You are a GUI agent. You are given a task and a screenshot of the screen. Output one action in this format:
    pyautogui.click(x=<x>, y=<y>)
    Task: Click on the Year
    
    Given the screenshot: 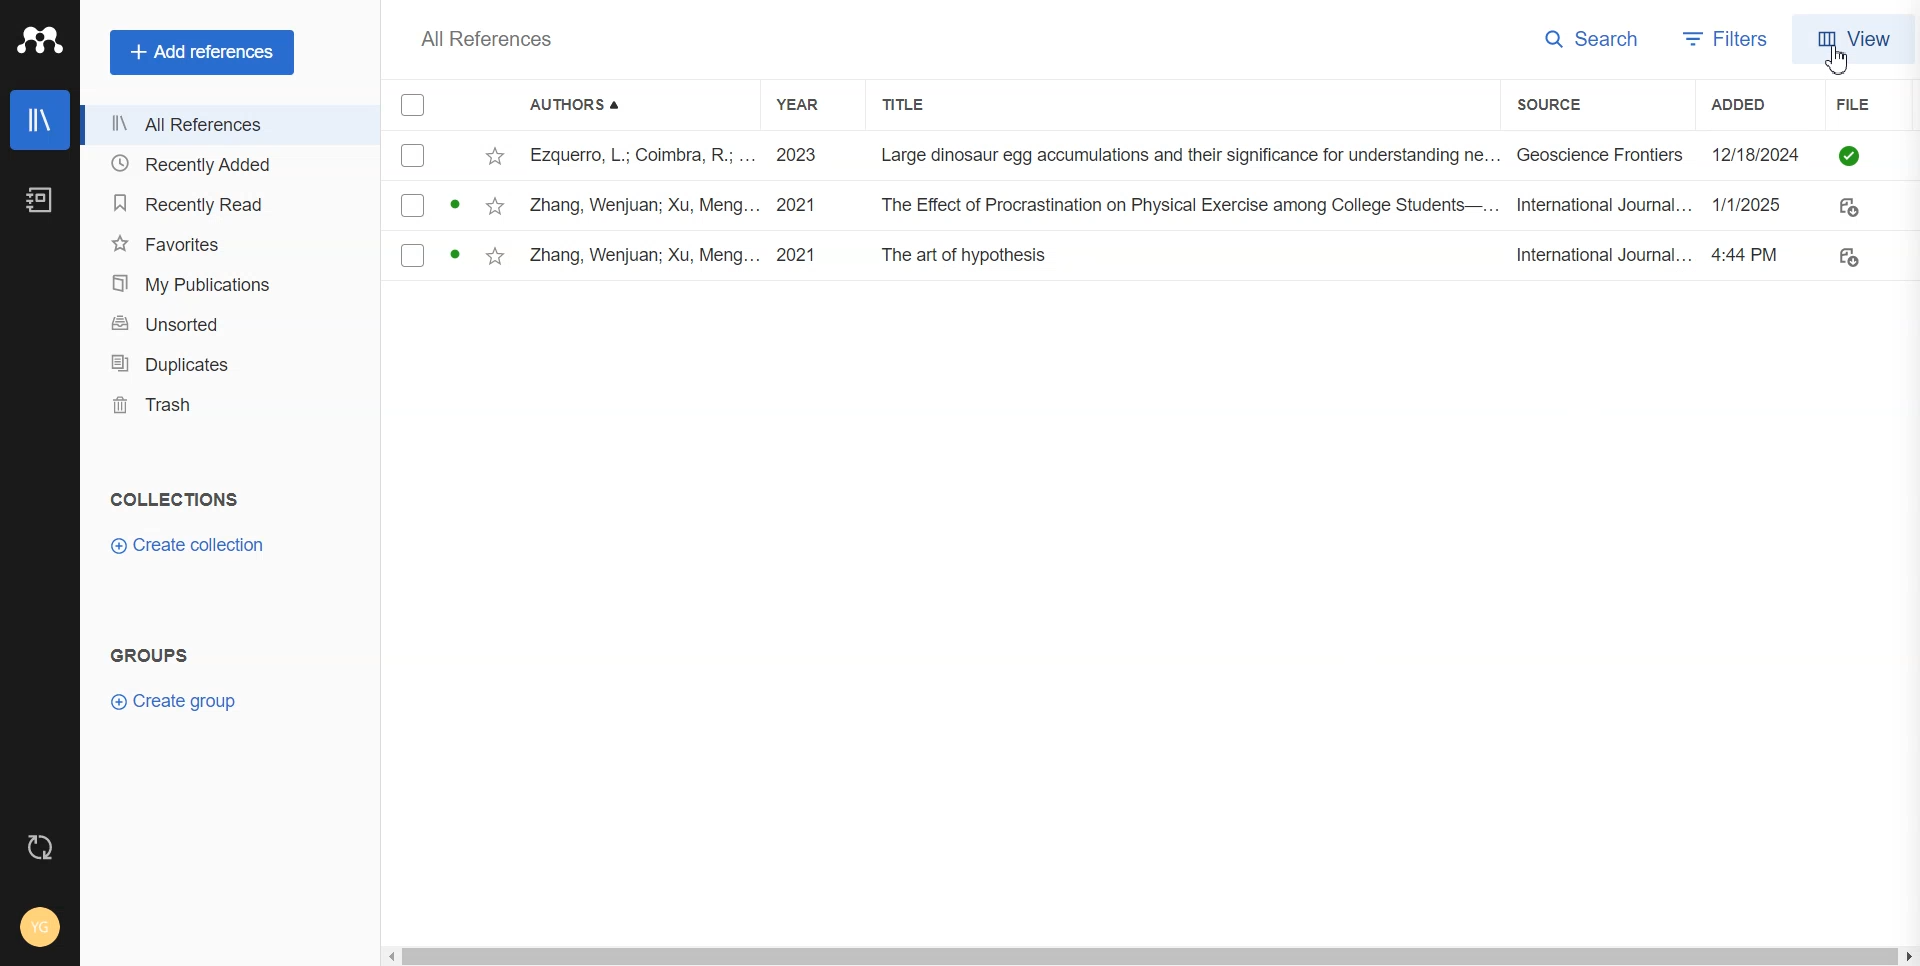 What is the action you would take?
    pyautogui.click(x=811, y=105)
    